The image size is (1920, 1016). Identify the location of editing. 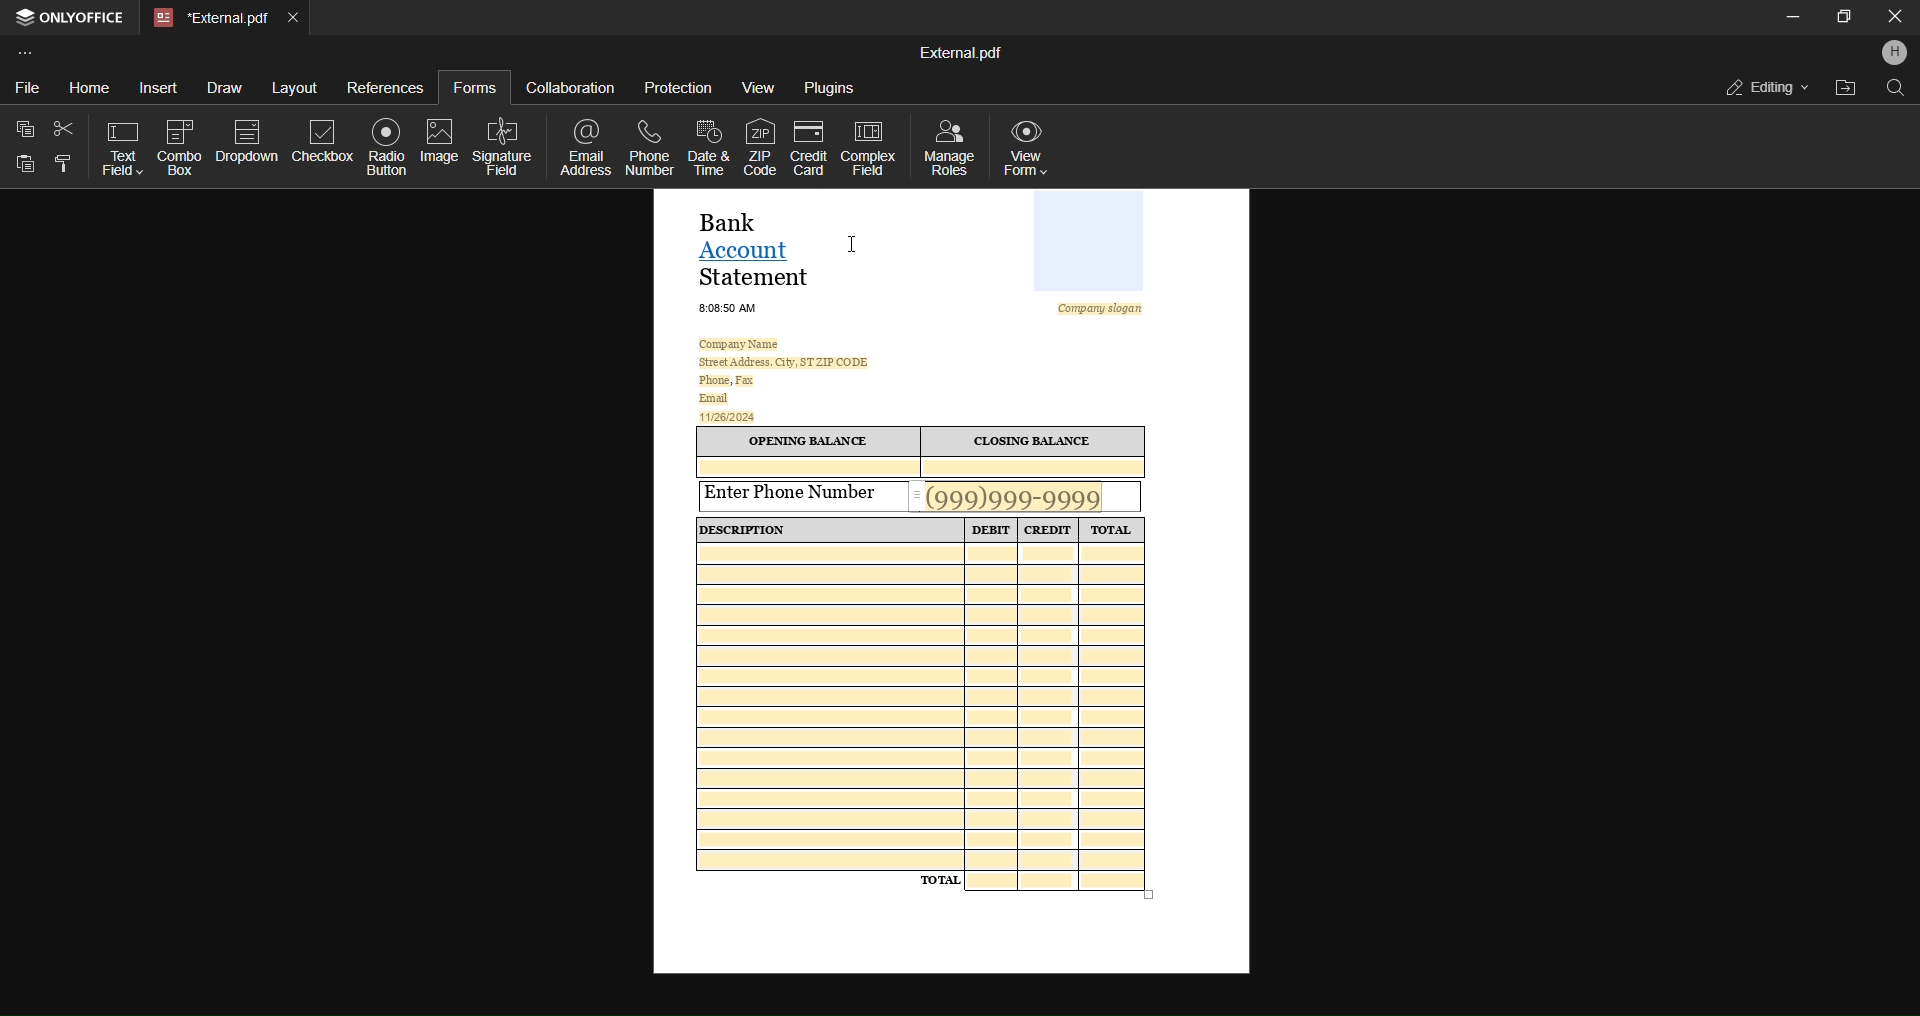
(1761, 87).